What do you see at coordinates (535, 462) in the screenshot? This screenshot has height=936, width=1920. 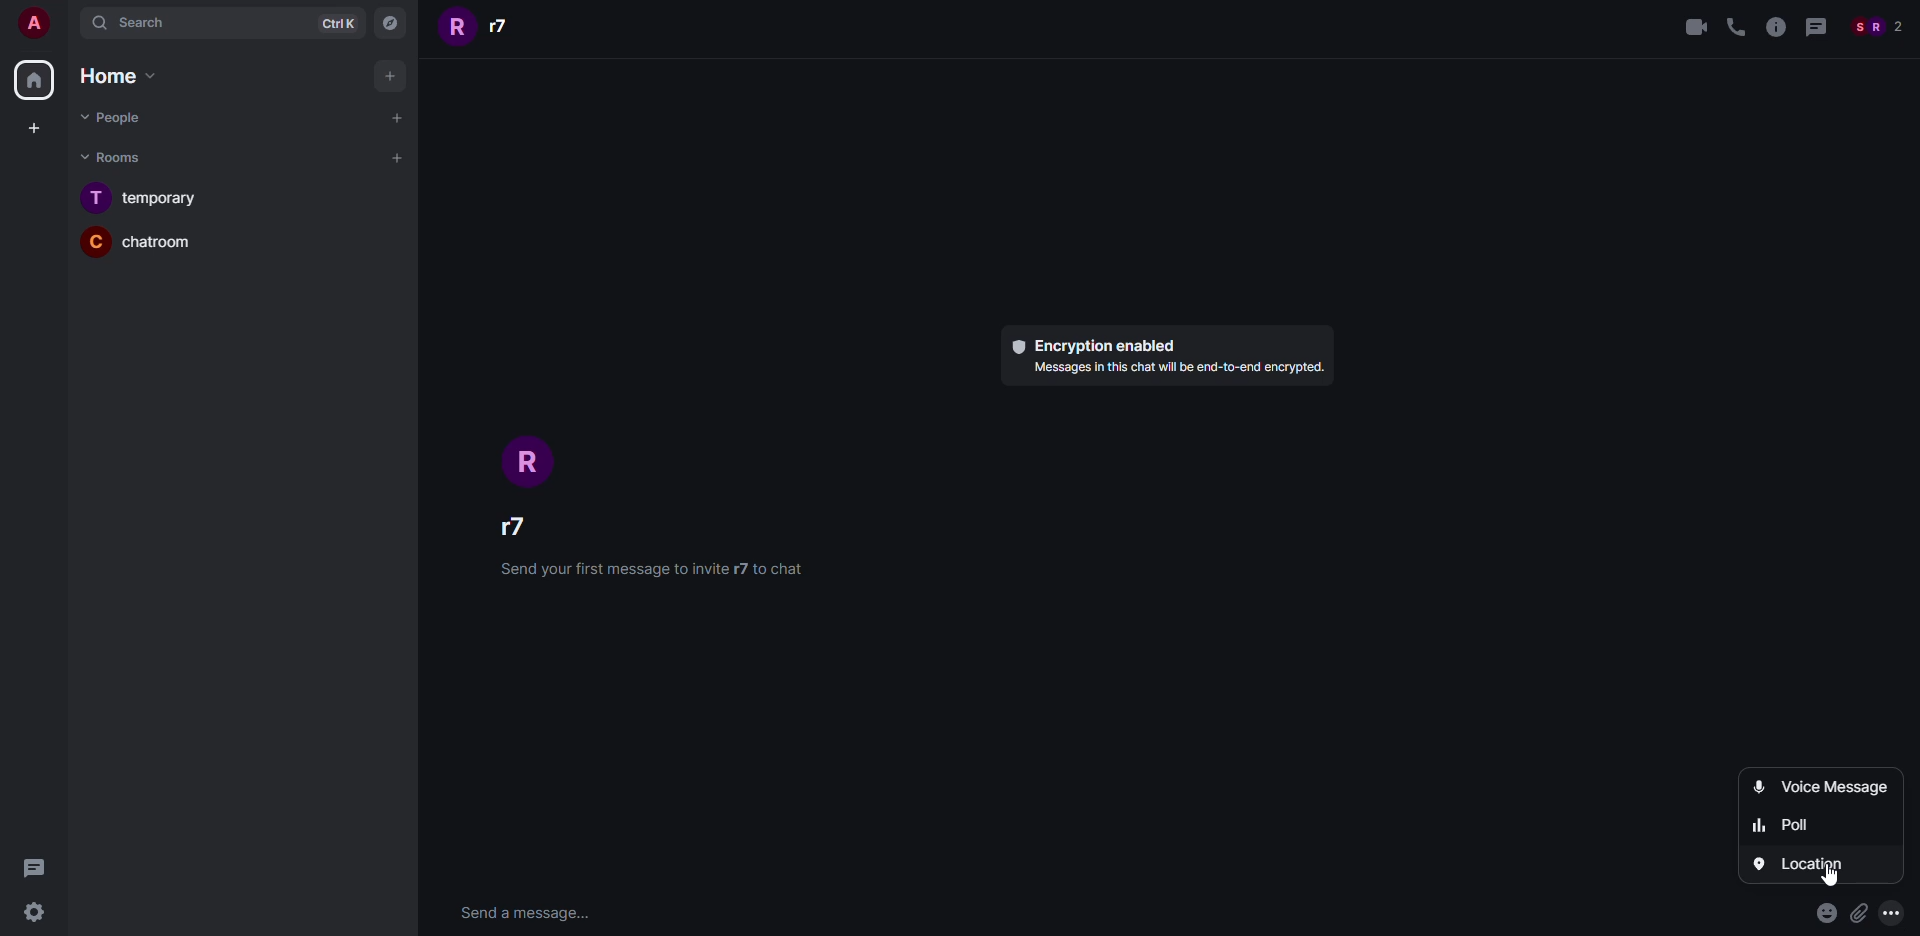 I see `Icon` at bounding box center [535, 462].